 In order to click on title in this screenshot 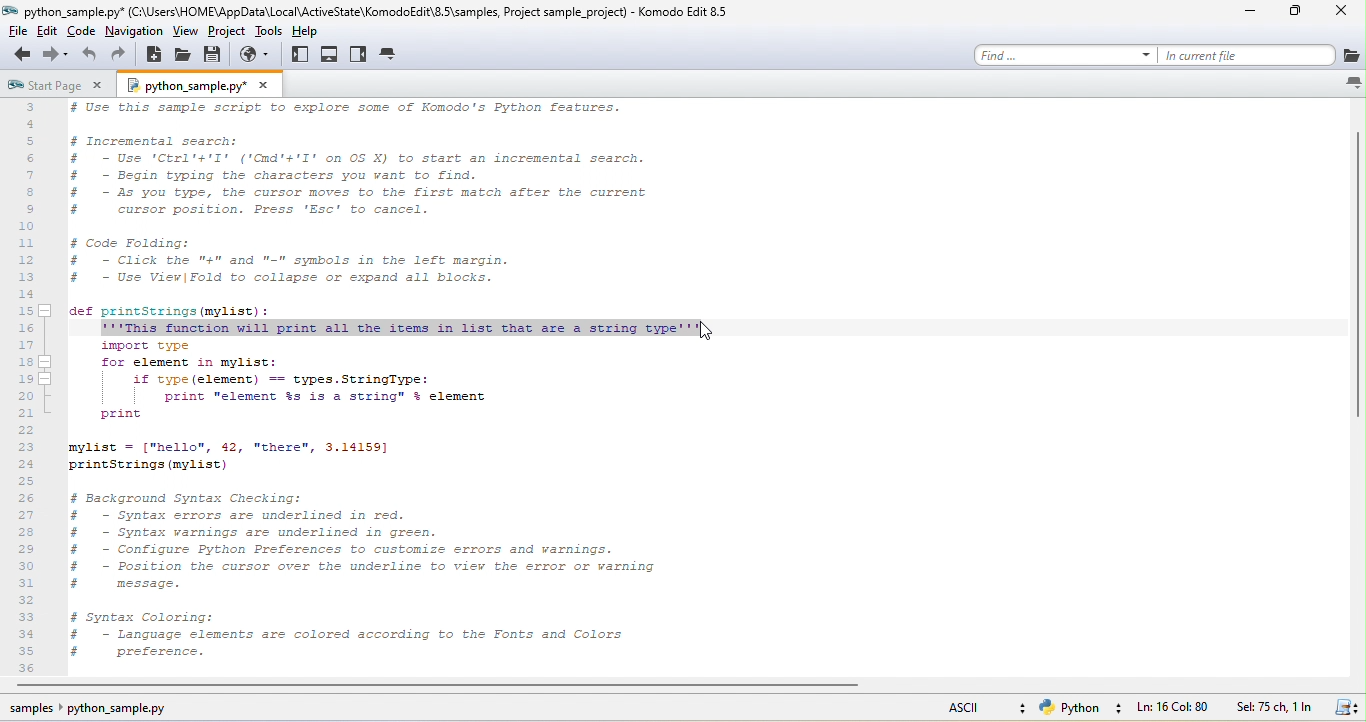, I will do `click(378, 12)`.